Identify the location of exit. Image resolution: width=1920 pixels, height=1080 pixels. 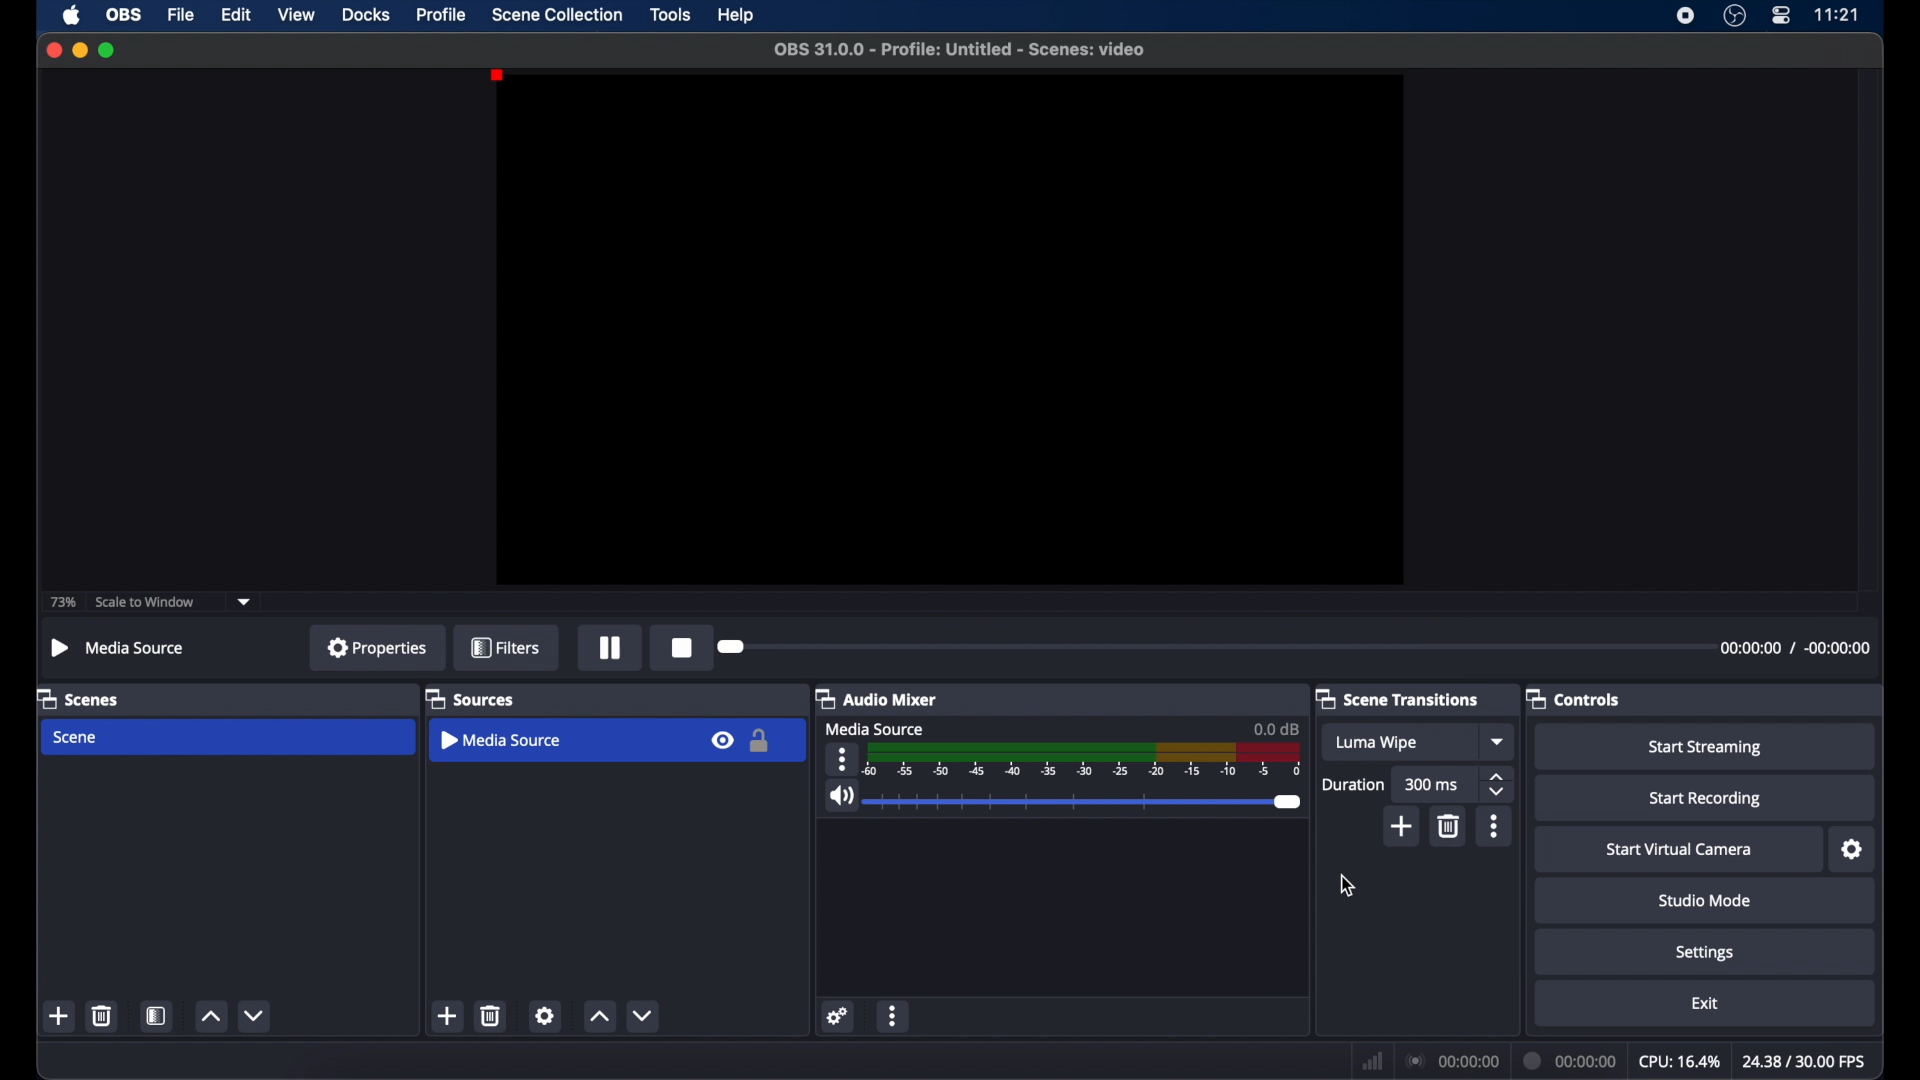
(1705, 1003).